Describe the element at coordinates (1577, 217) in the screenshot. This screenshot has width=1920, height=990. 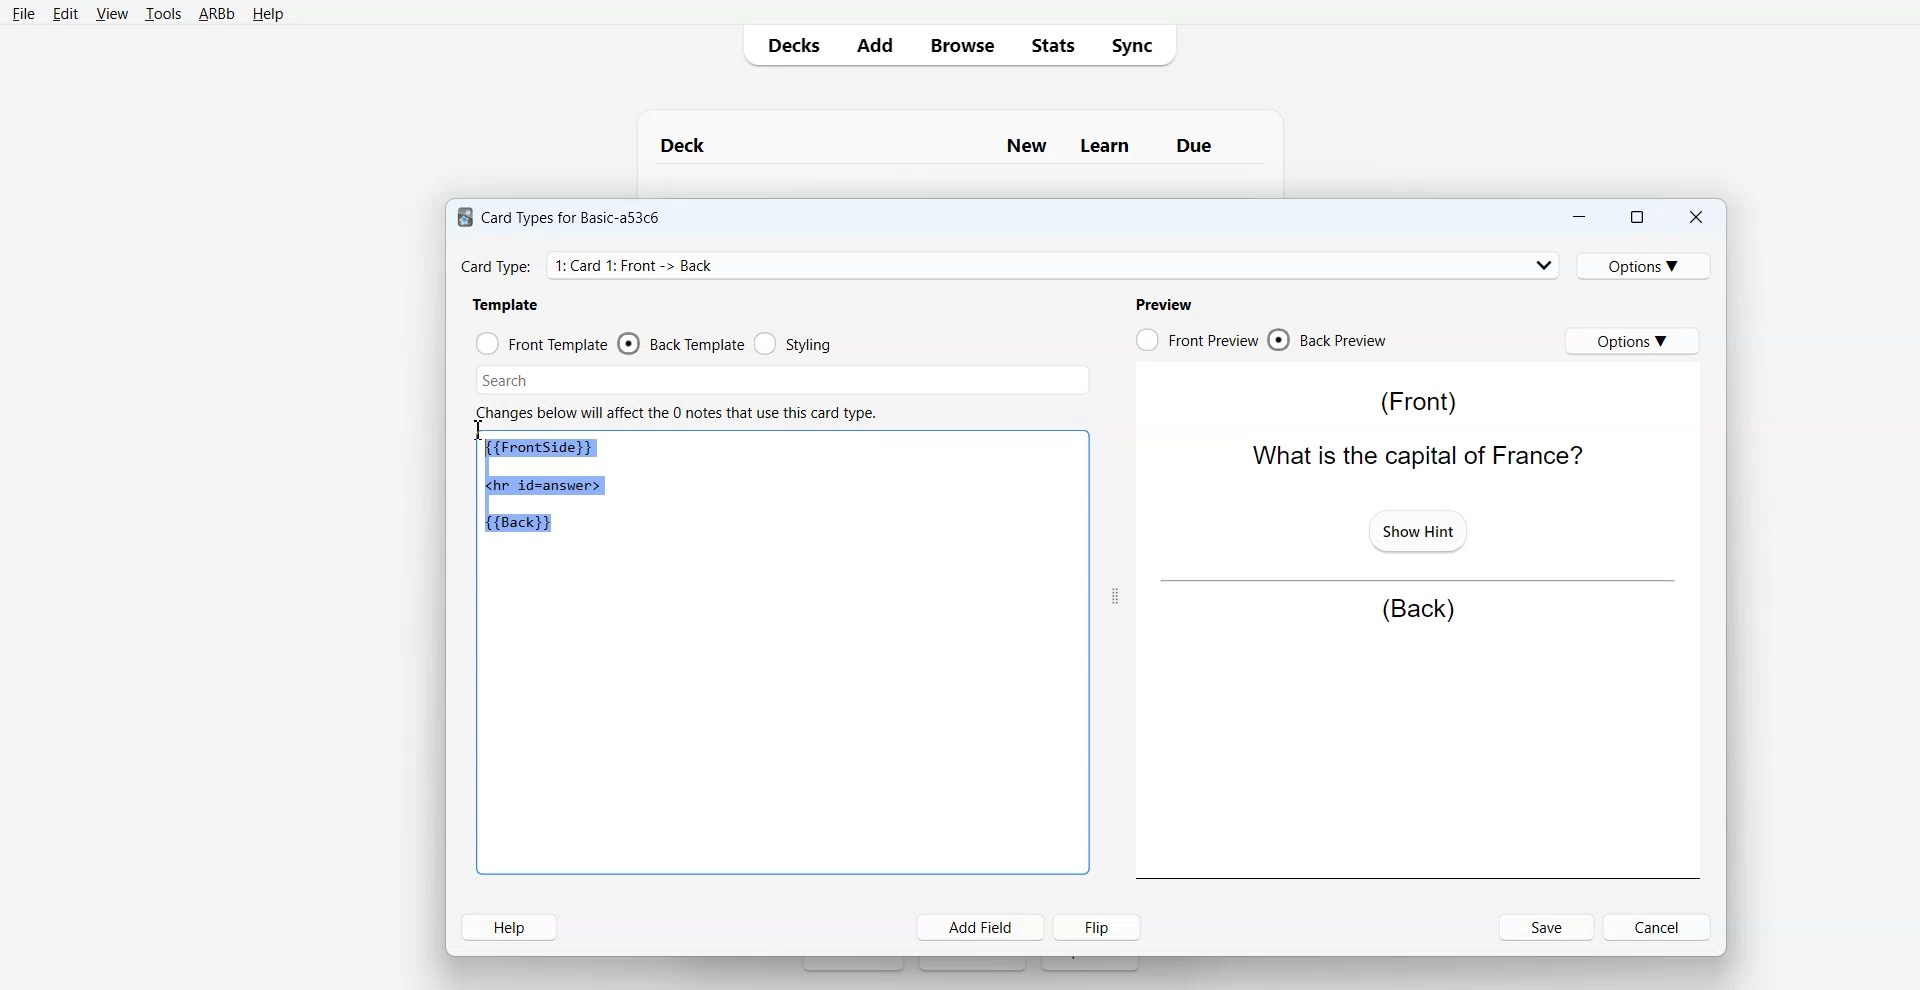
I see `Minimize` at that location.